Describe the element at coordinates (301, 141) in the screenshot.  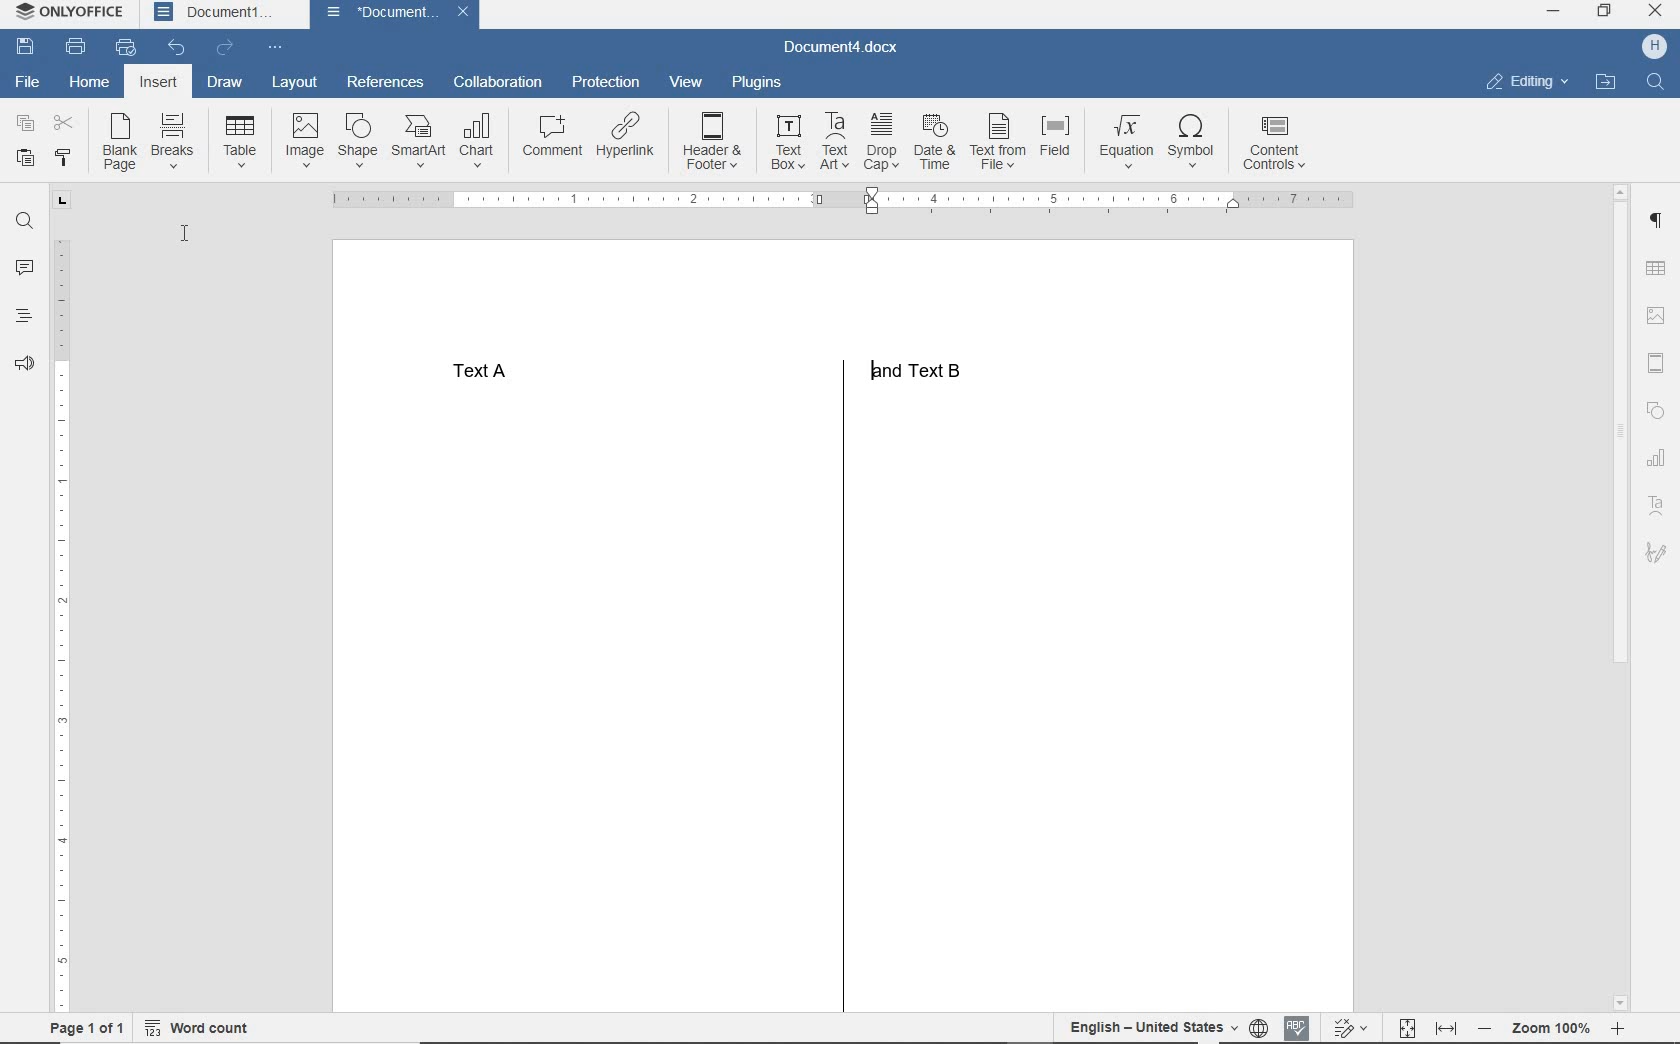
I see `IMAGE` at that location.